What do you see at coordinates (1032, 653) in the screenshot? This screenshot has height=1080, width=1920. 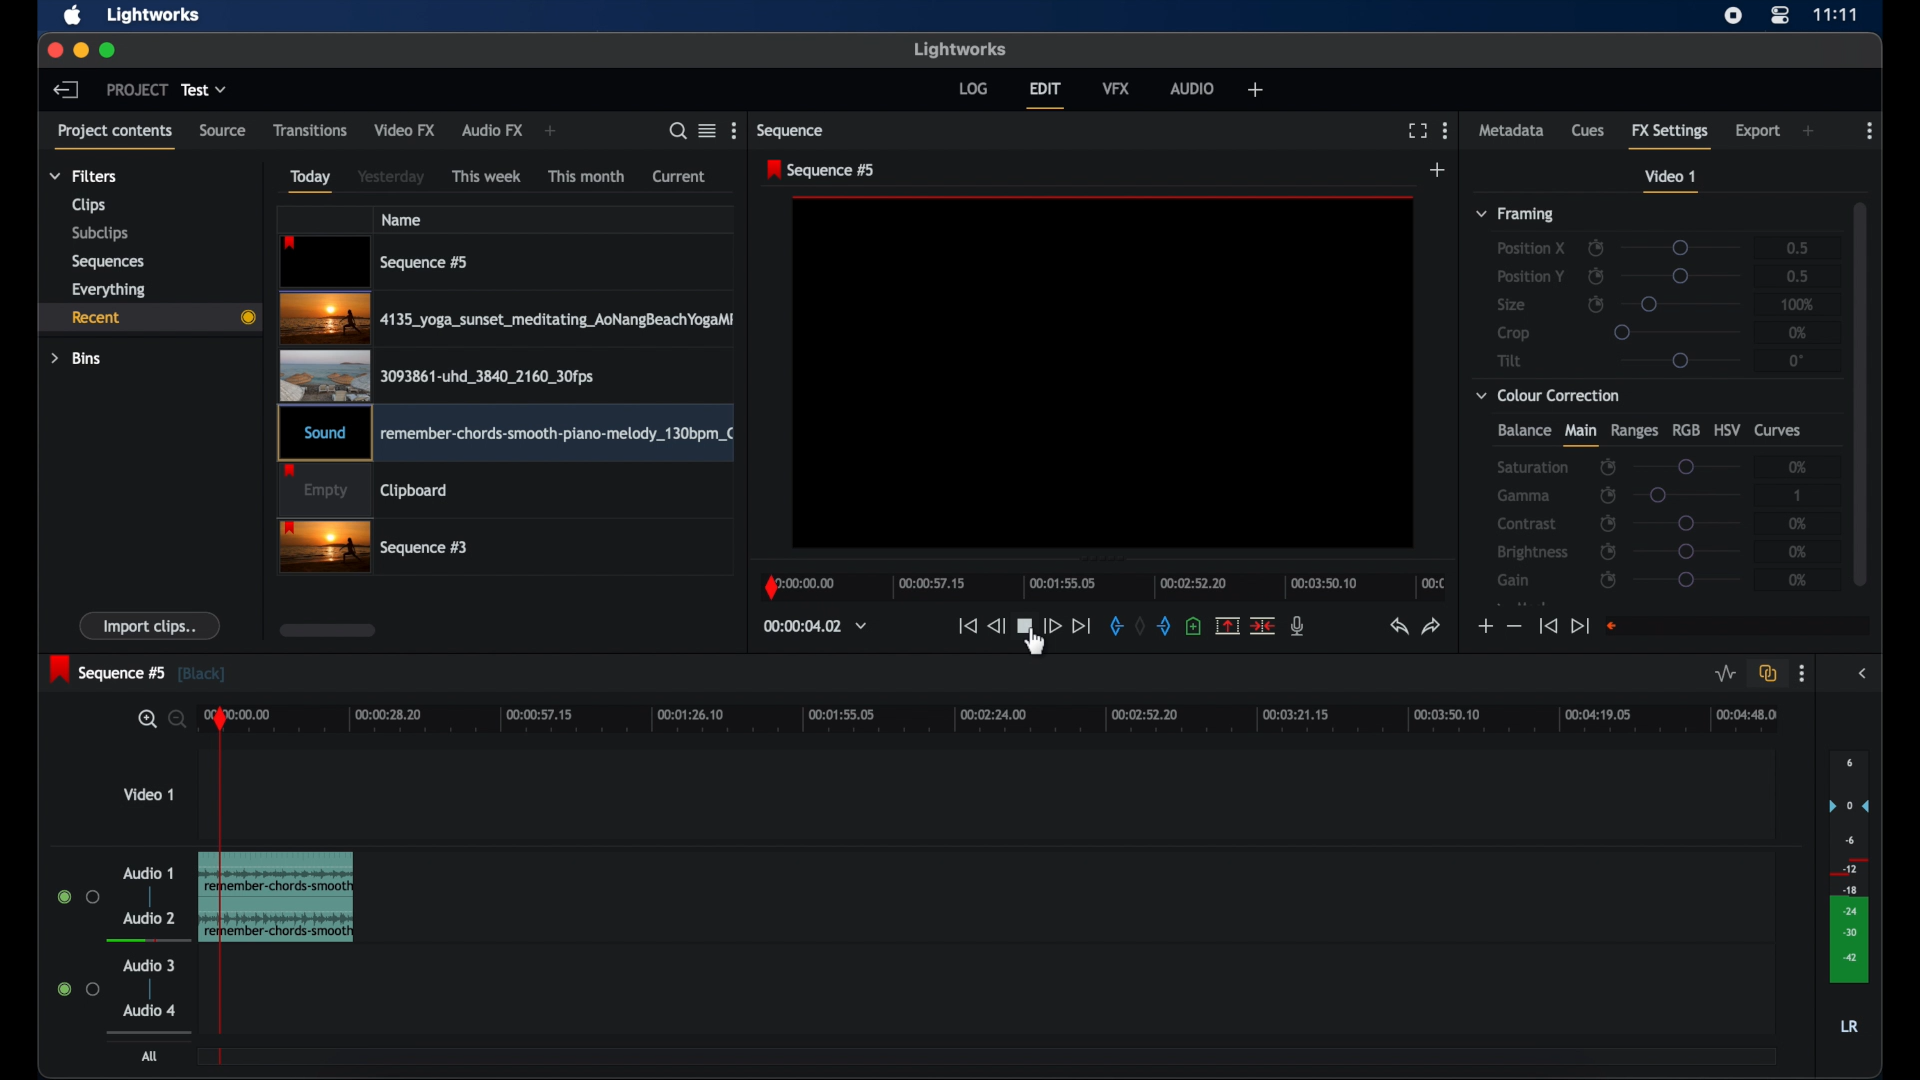 I see `cursor` at bounding box center [1032, 653].